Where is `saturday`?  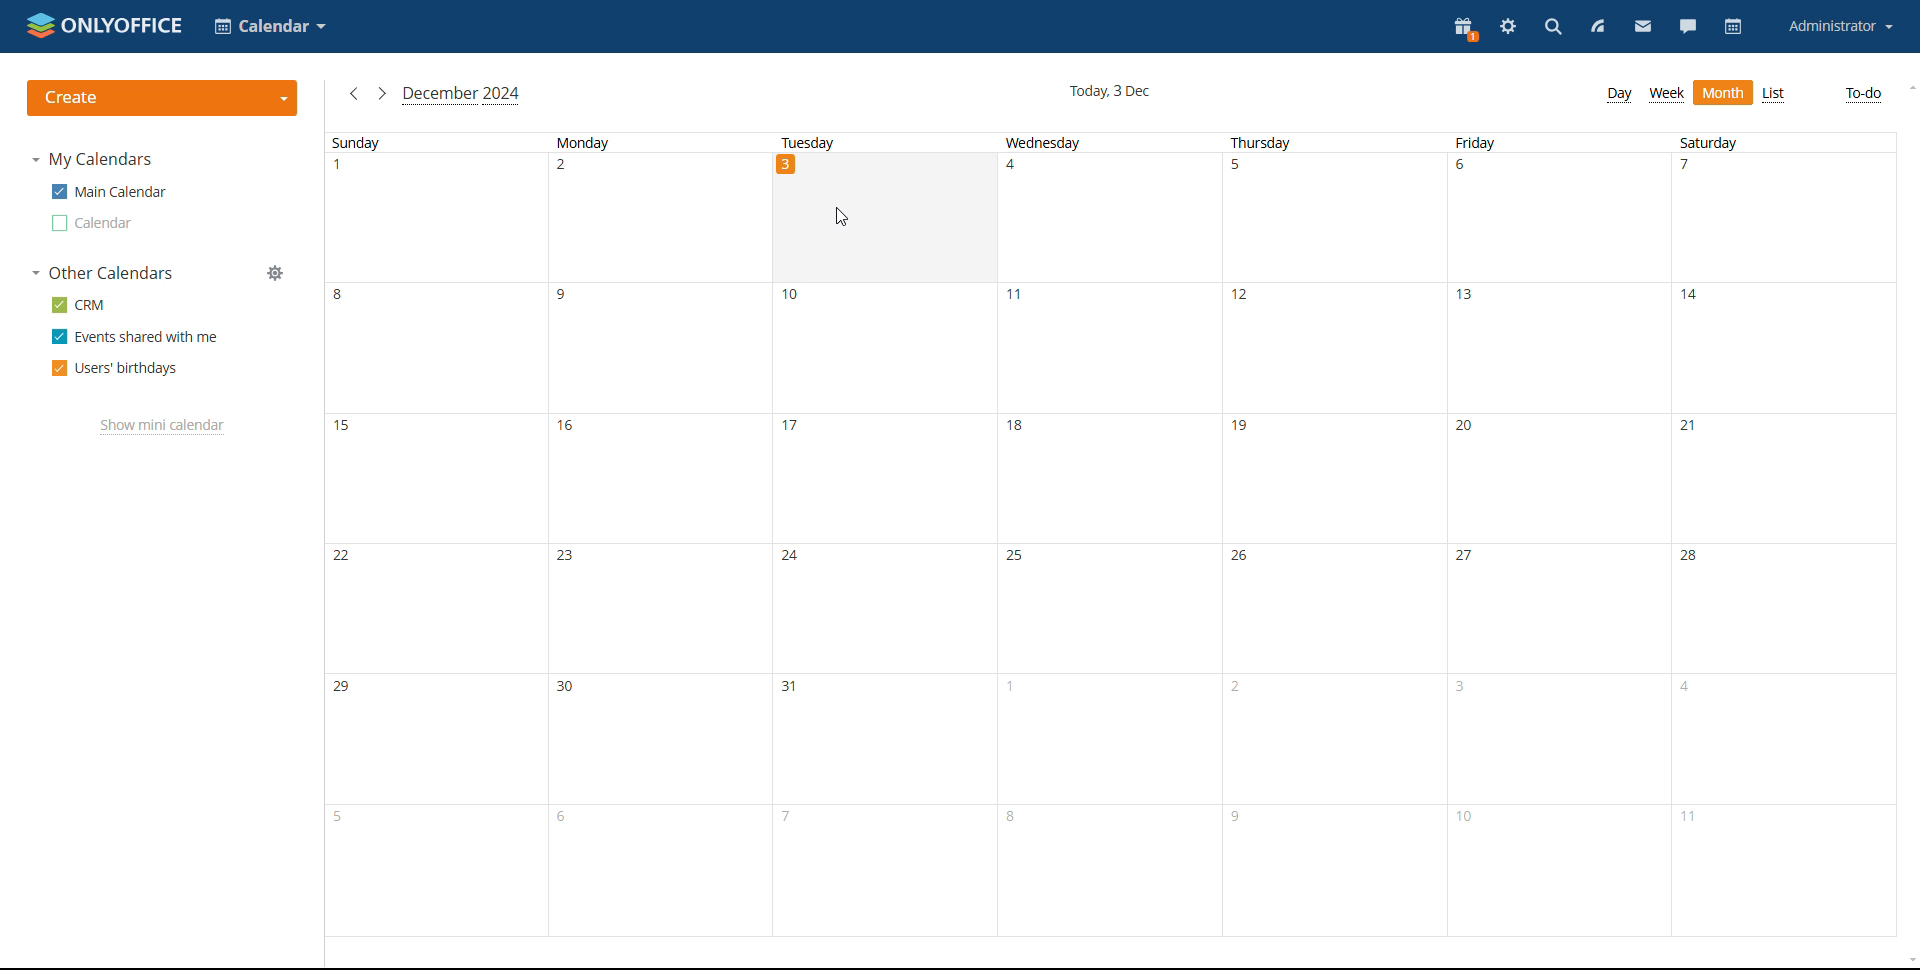 saturday is located at coordinates (1781, 534).